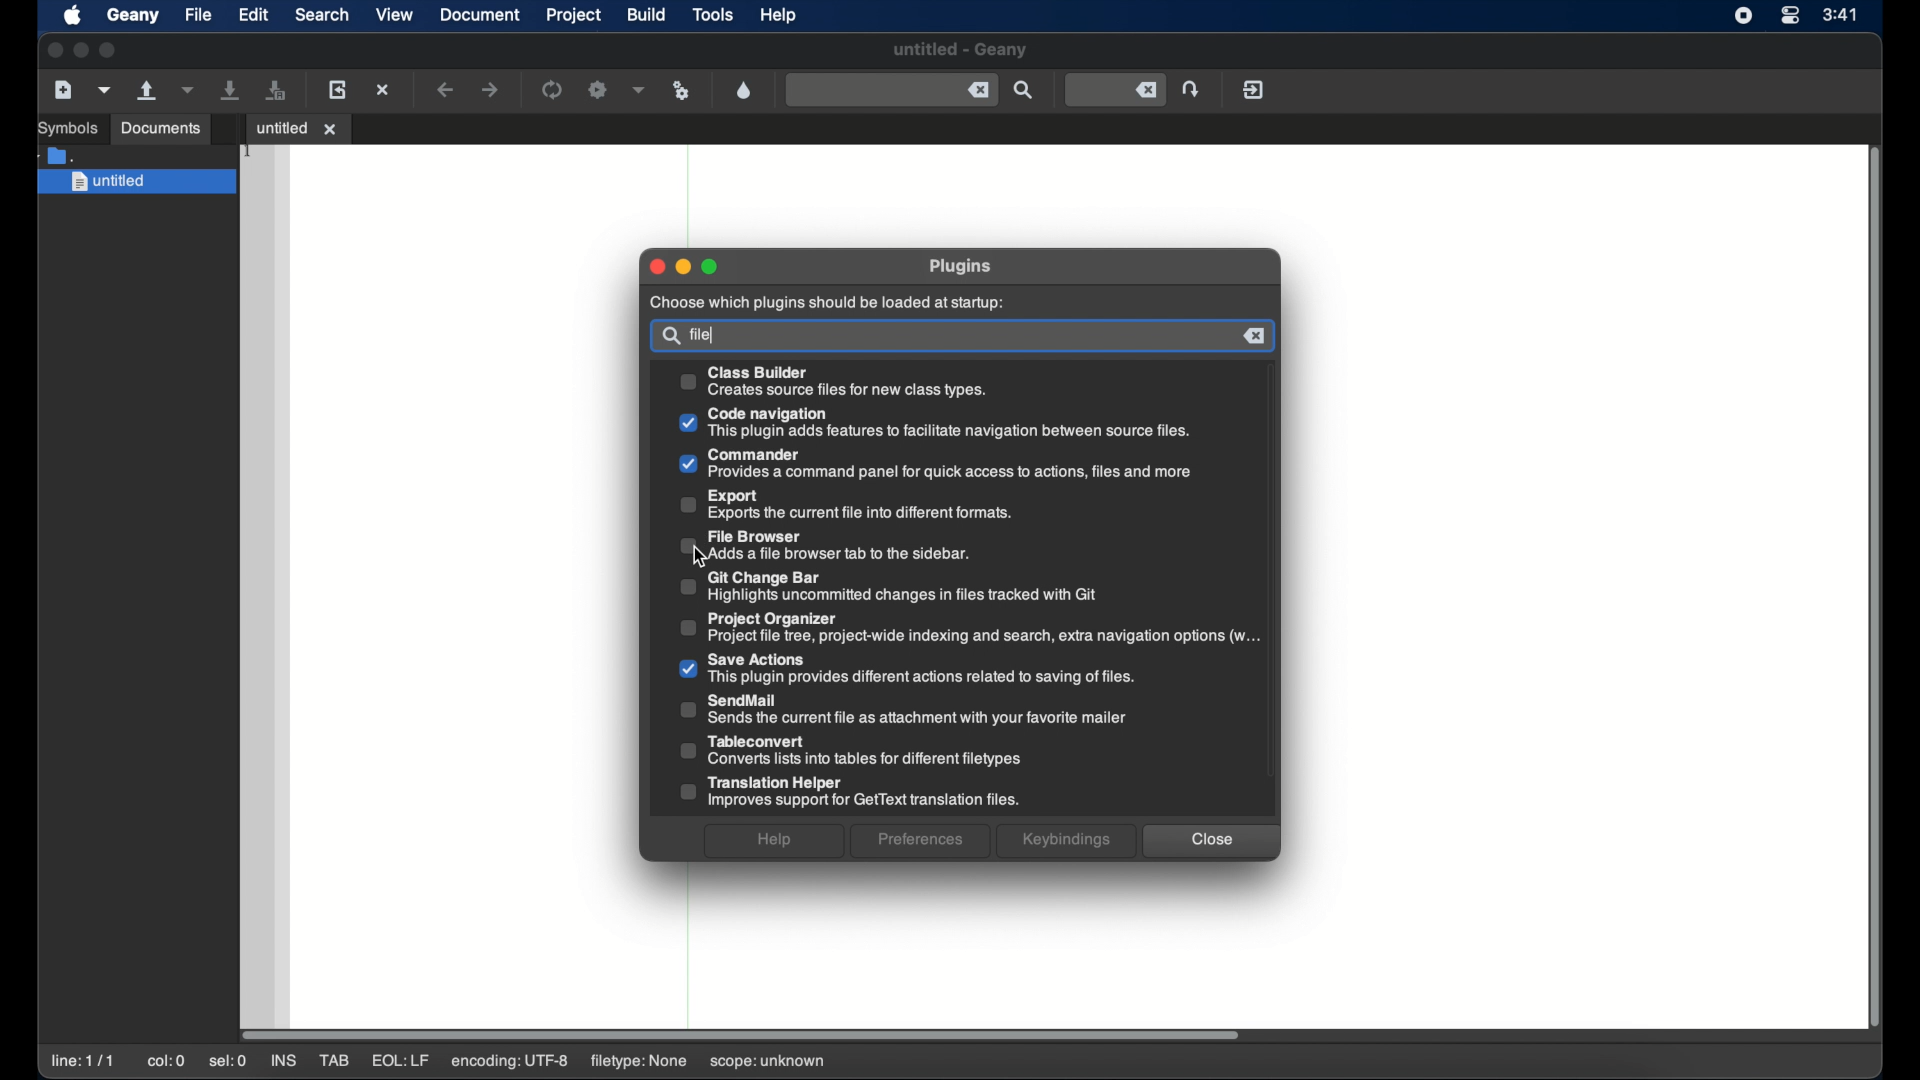 Image resolution: width=1920 pixels, height=1080 pixels. What do you see at coordinates (228, 1062) in the screenshot?
I see `sel: 0` at bounding box center [228, 1062].